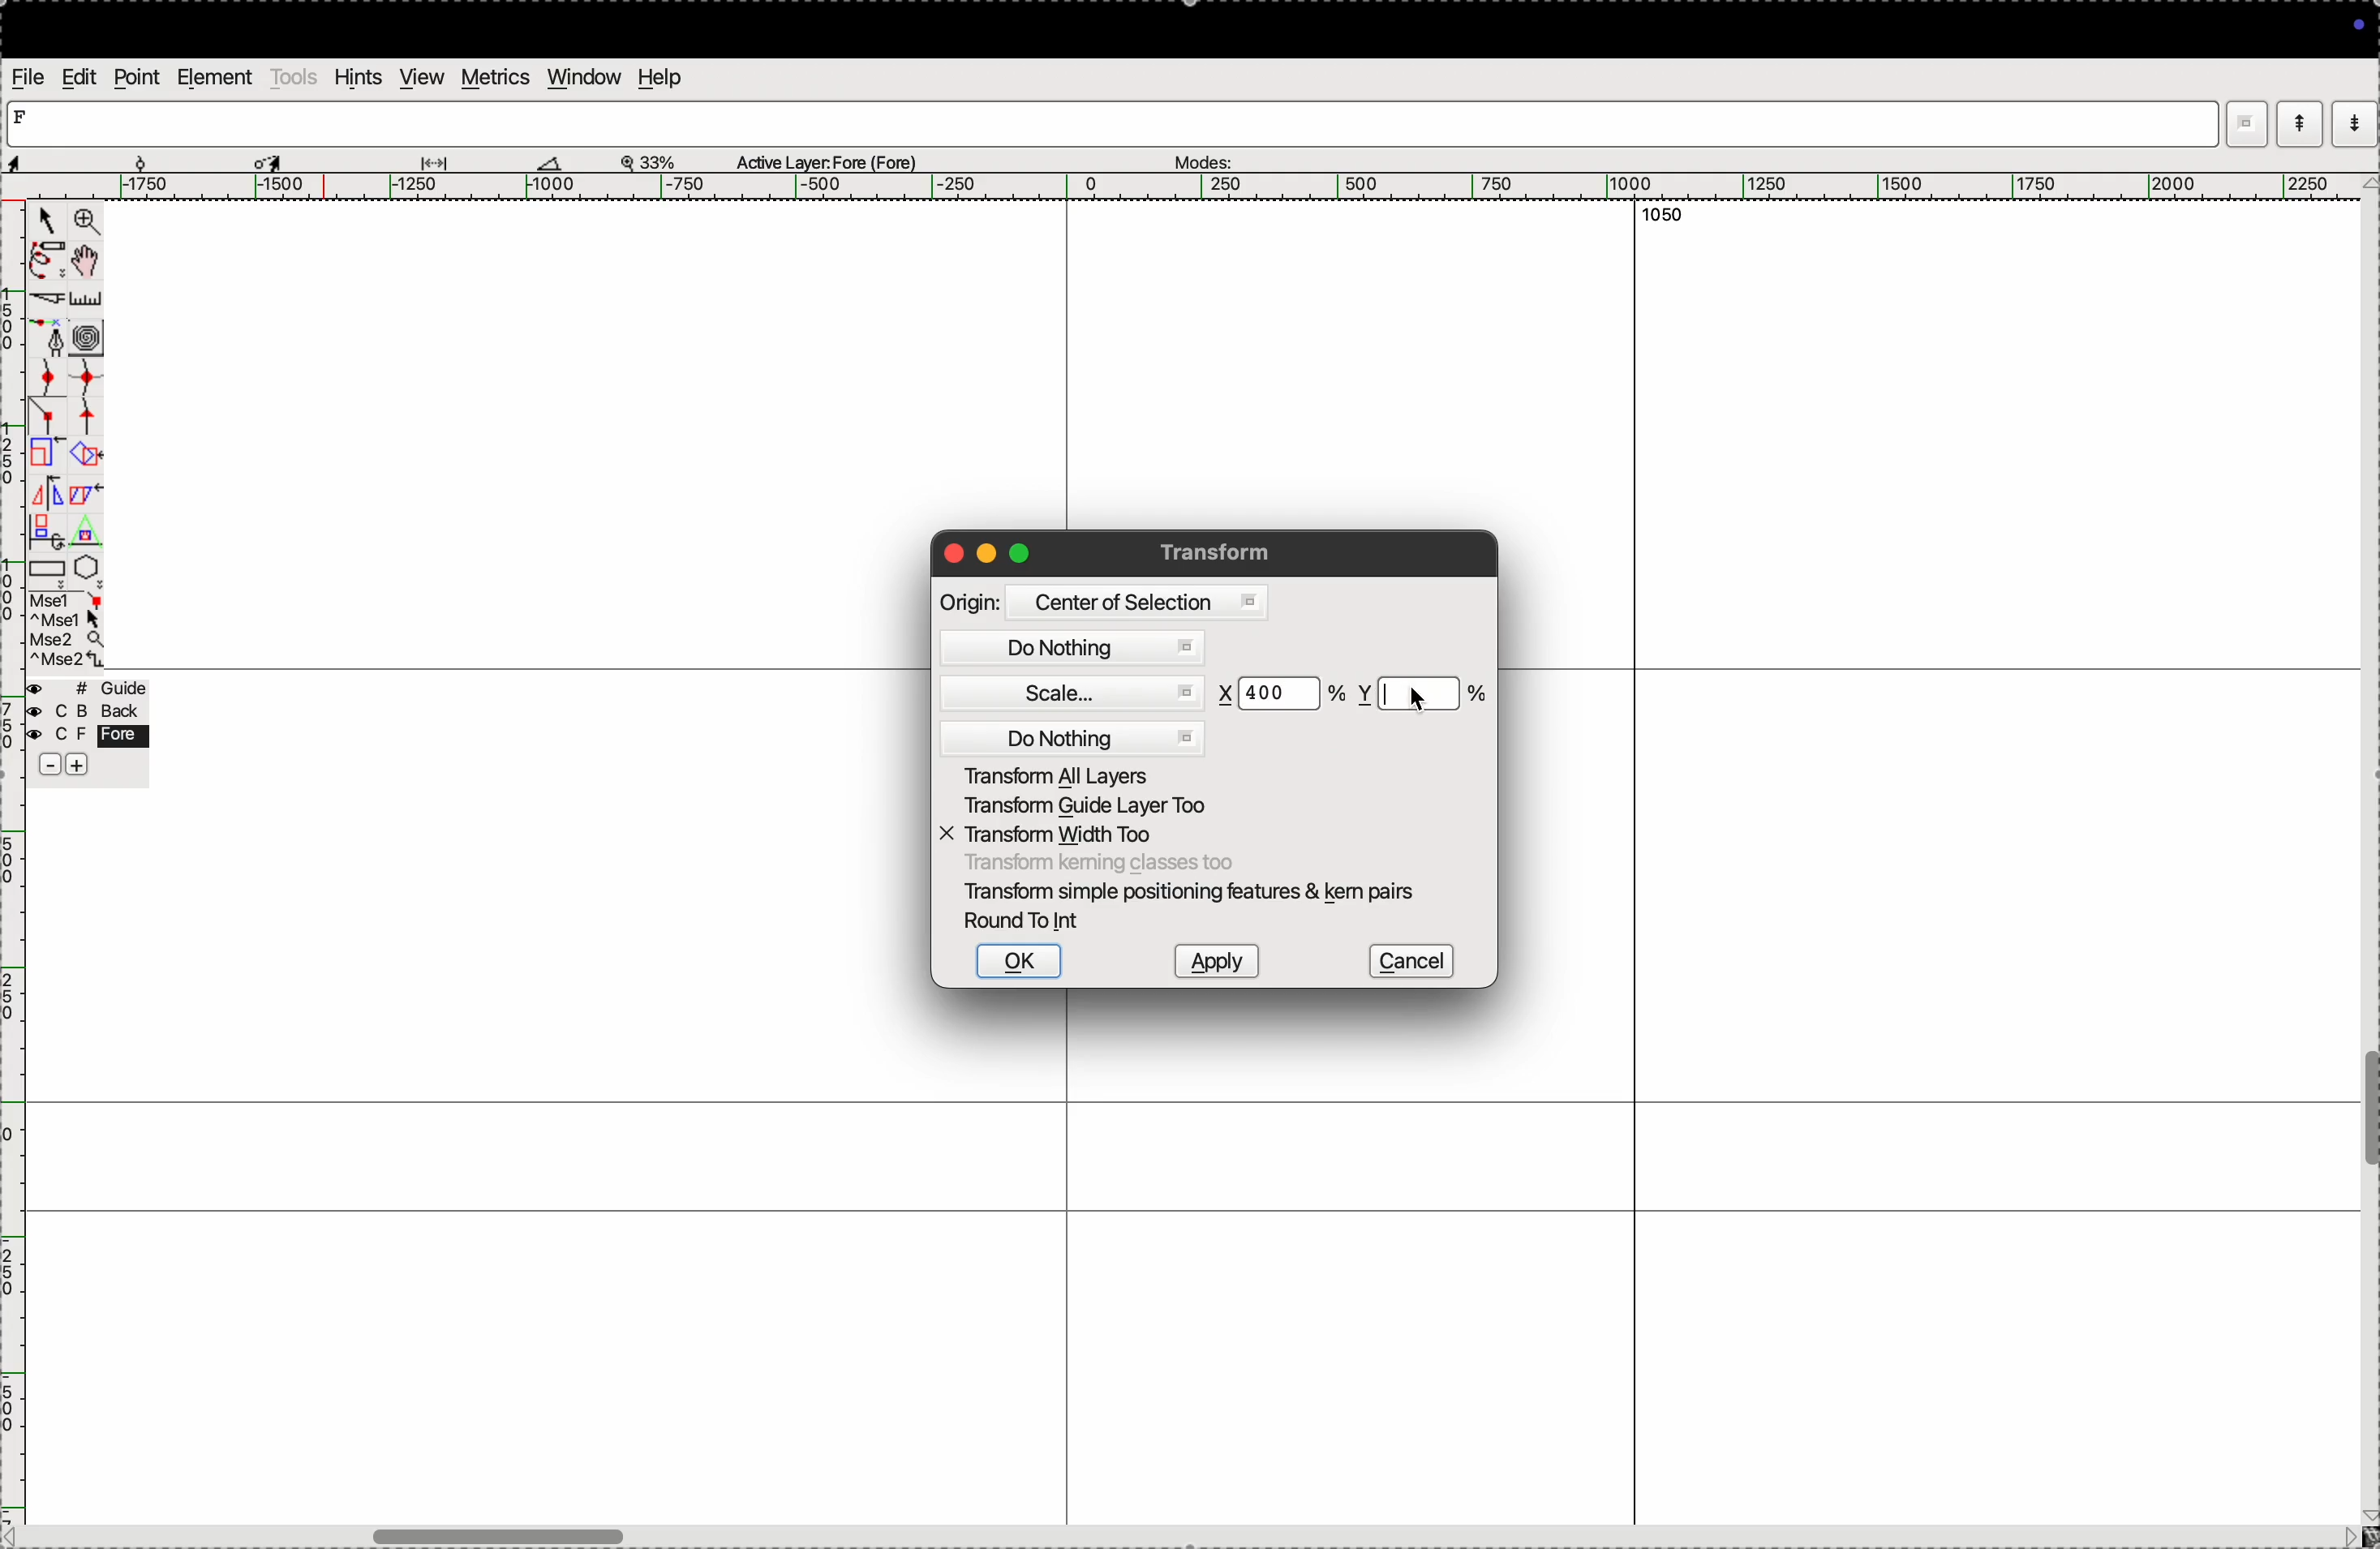 The width and height of the screenshot is (2380, 1549). I want to click on transform classes too, so click(1098, 864).